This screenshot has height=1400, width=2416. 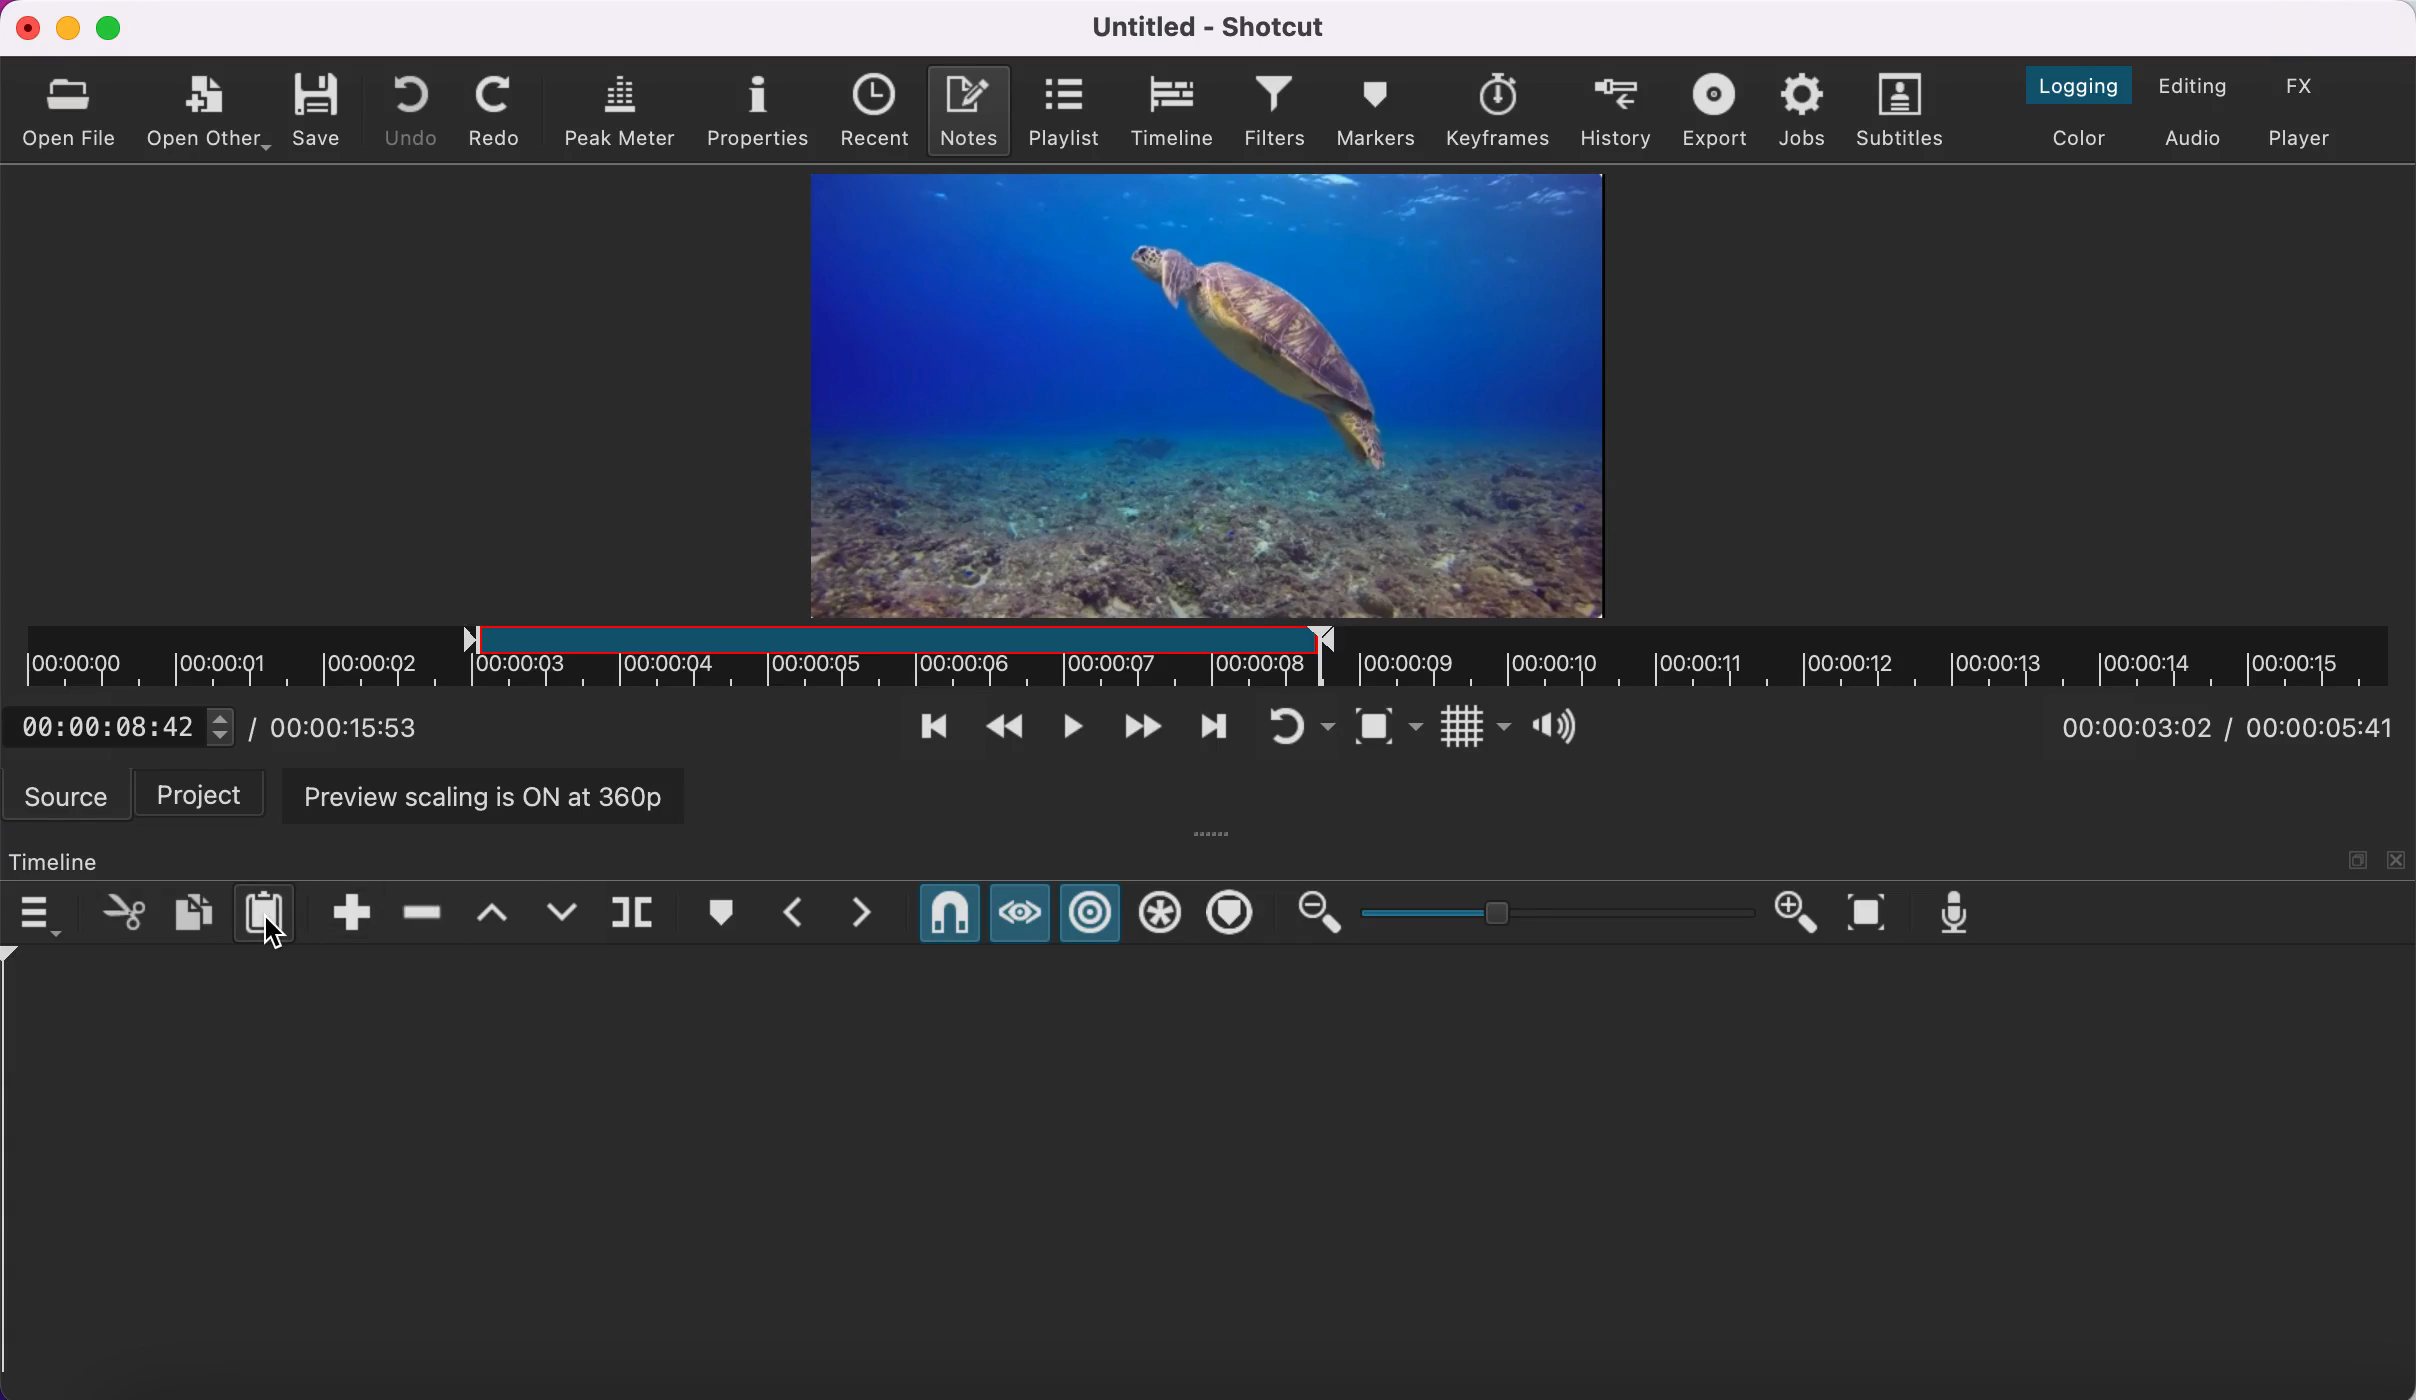 What do you see at coordinates (2310, 142) in the screenshot?
I see `switch to player only layout` at bounding box center [2310, 142].